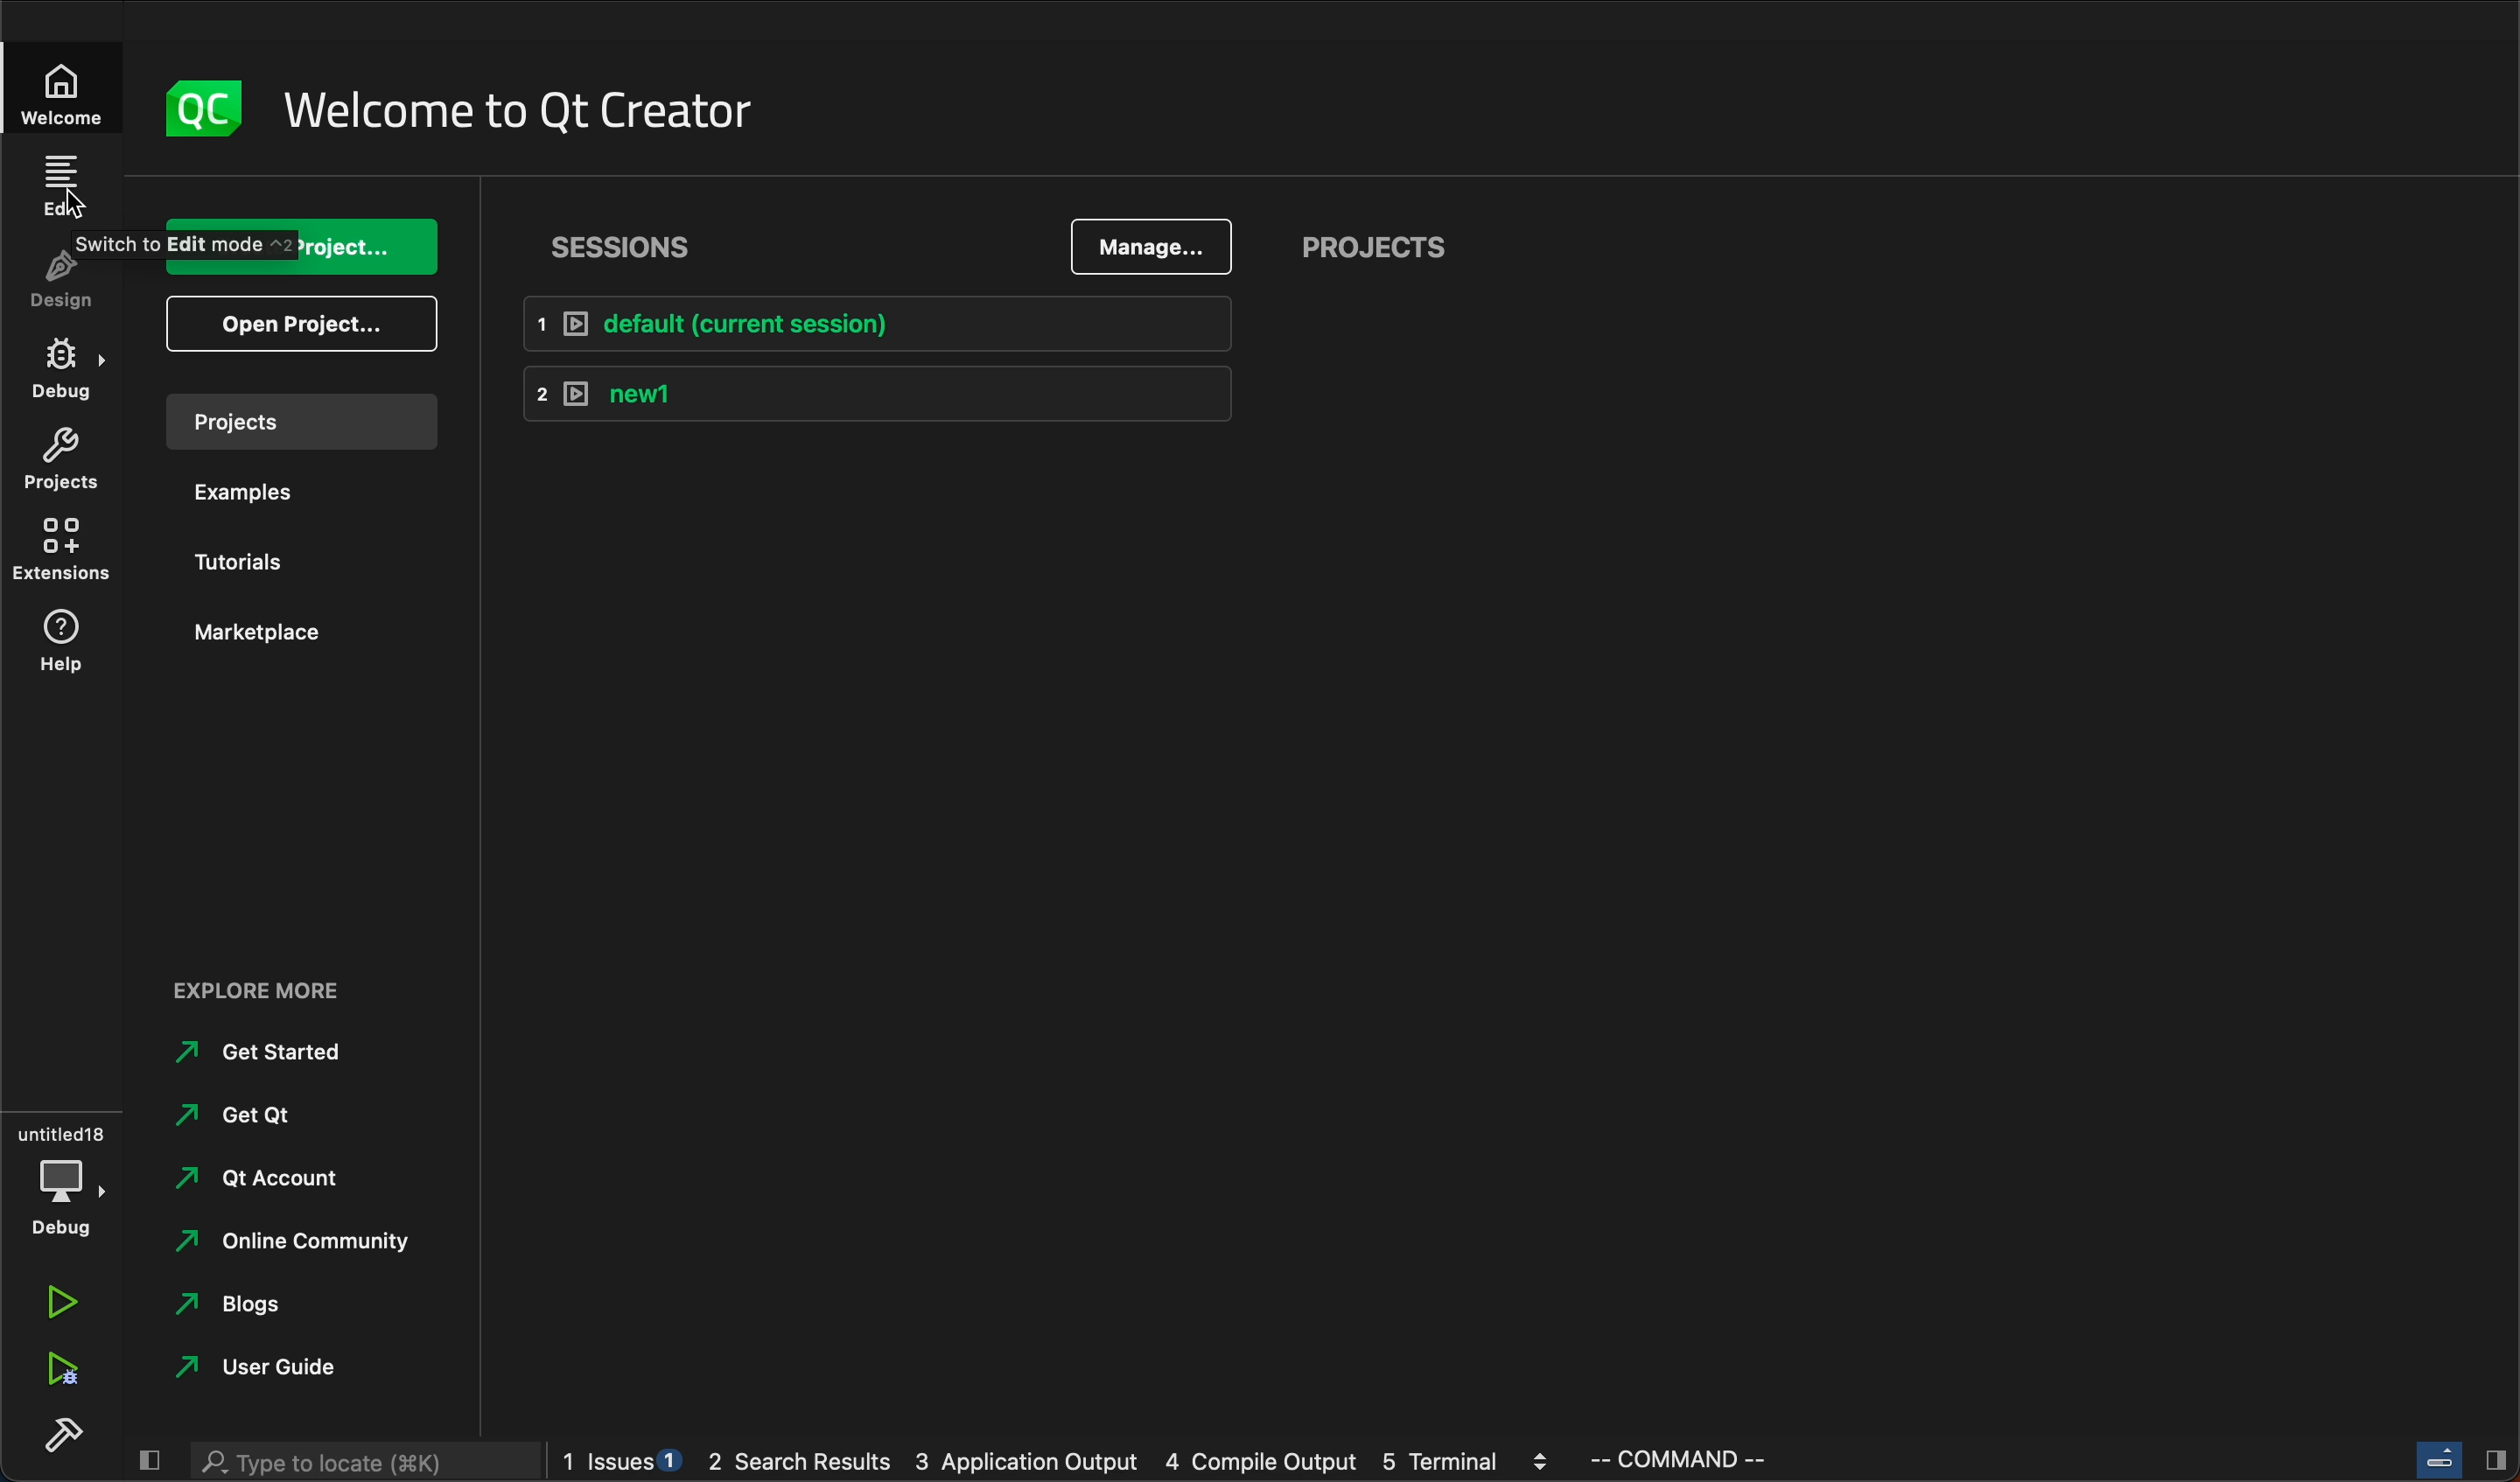 The width and height of the screenshot is (2520, 1482). What do you see at coordinates (265, 1053) in the screenshot?
I see `started` at bounding box center [265, 1053].